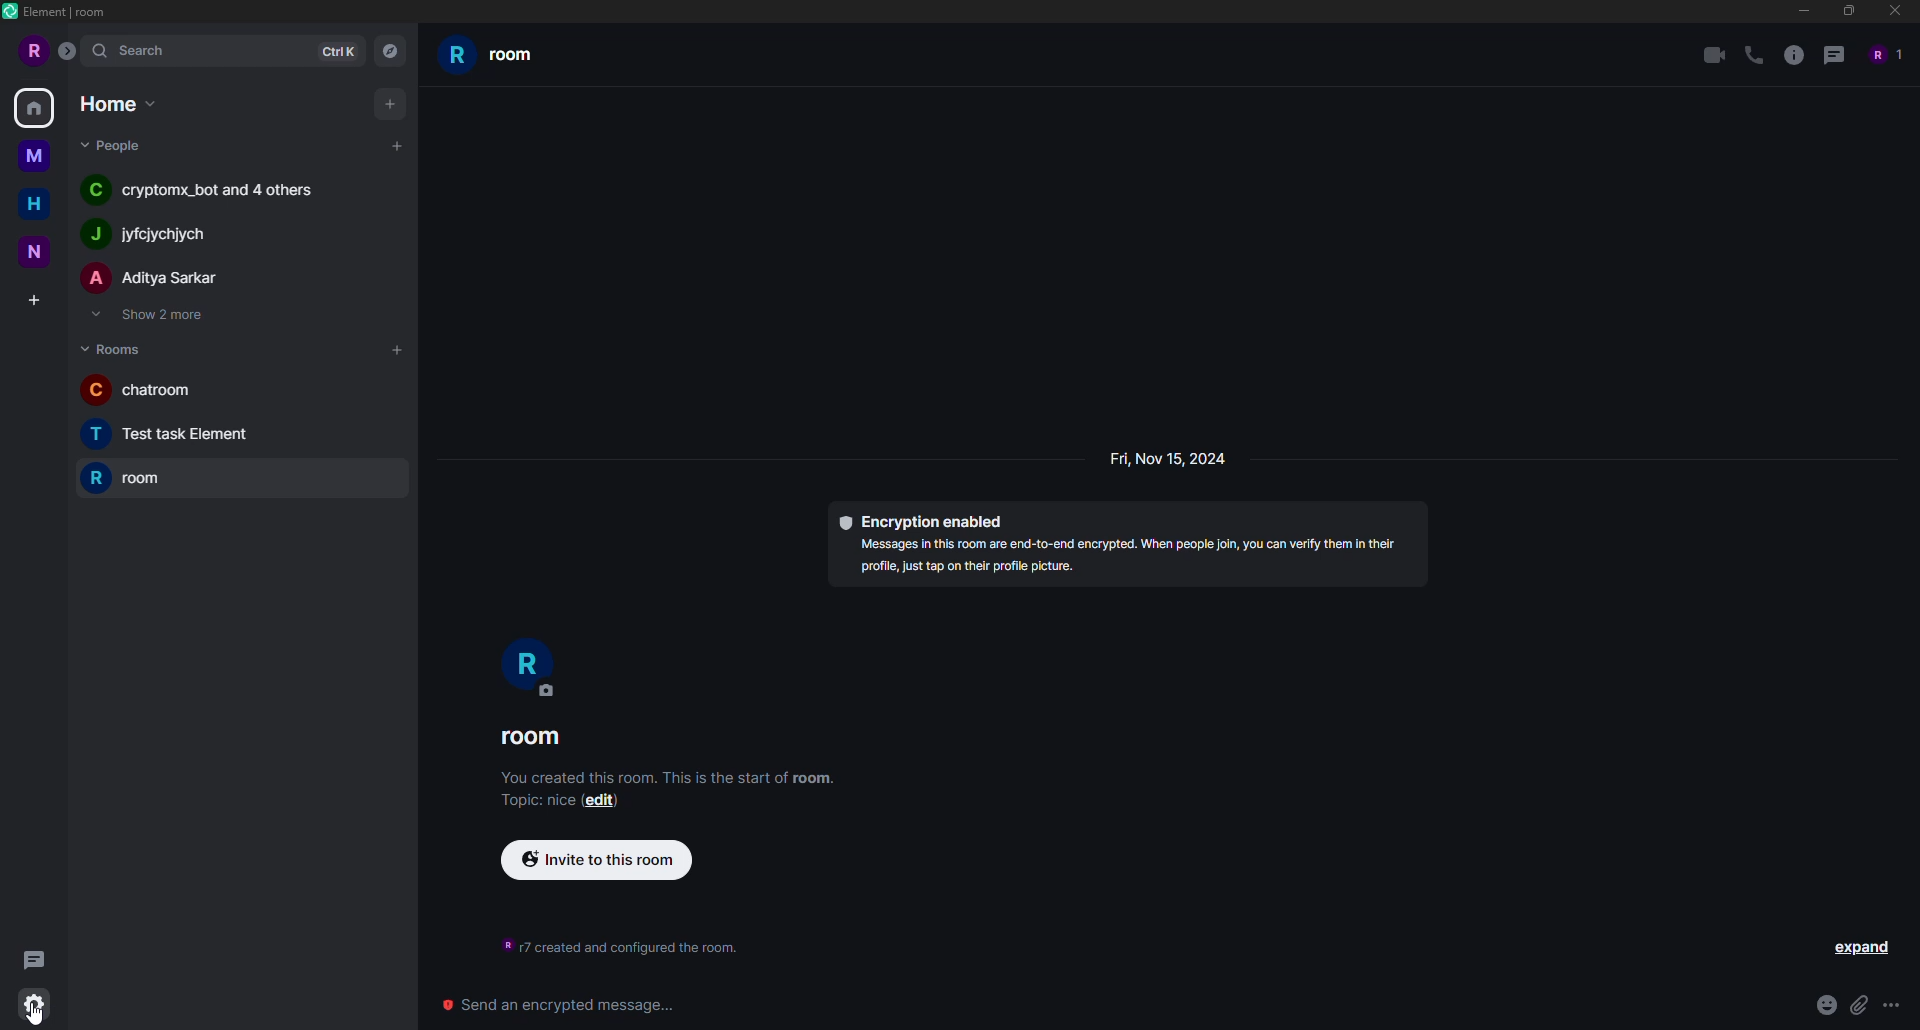 The image size is (1920, 1030). I want to click on show 2 more, so click(153, 316).